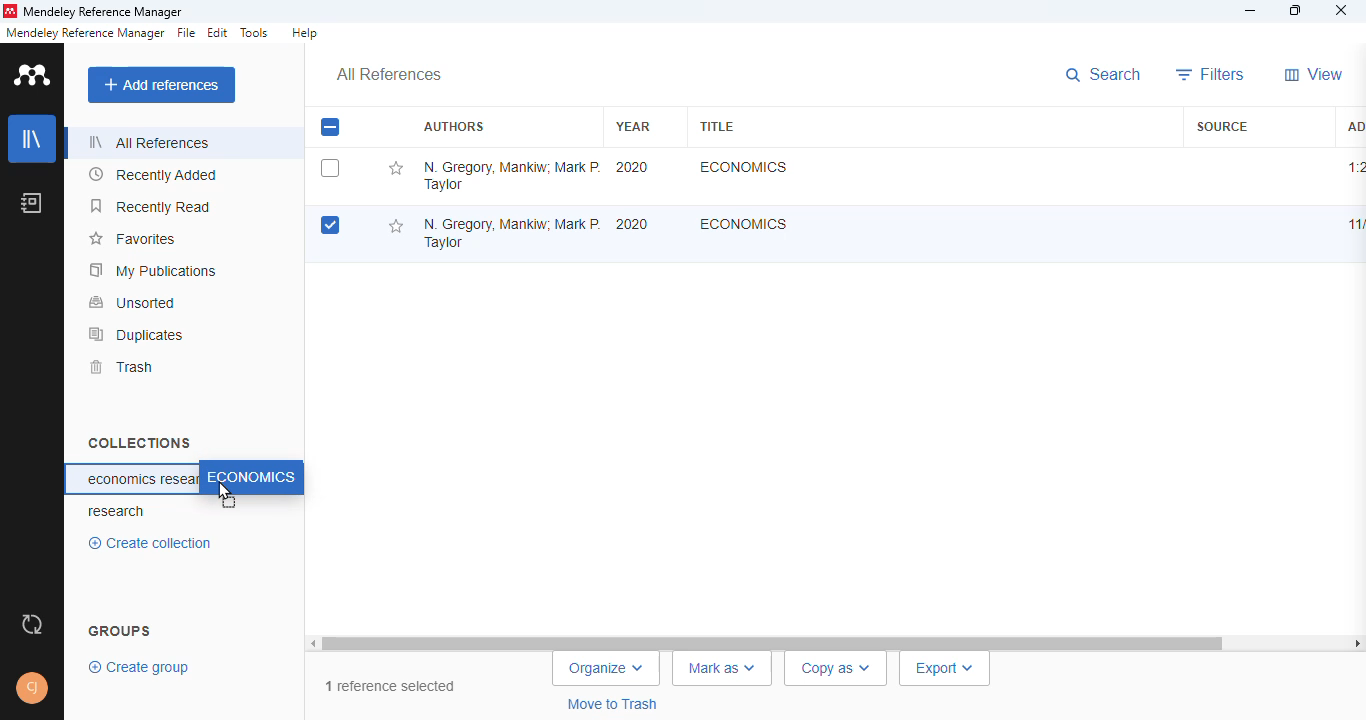  What do you see at coordinates (32, 202) in the screenshot?
I see `notebook` at bounding box center [32, 202].